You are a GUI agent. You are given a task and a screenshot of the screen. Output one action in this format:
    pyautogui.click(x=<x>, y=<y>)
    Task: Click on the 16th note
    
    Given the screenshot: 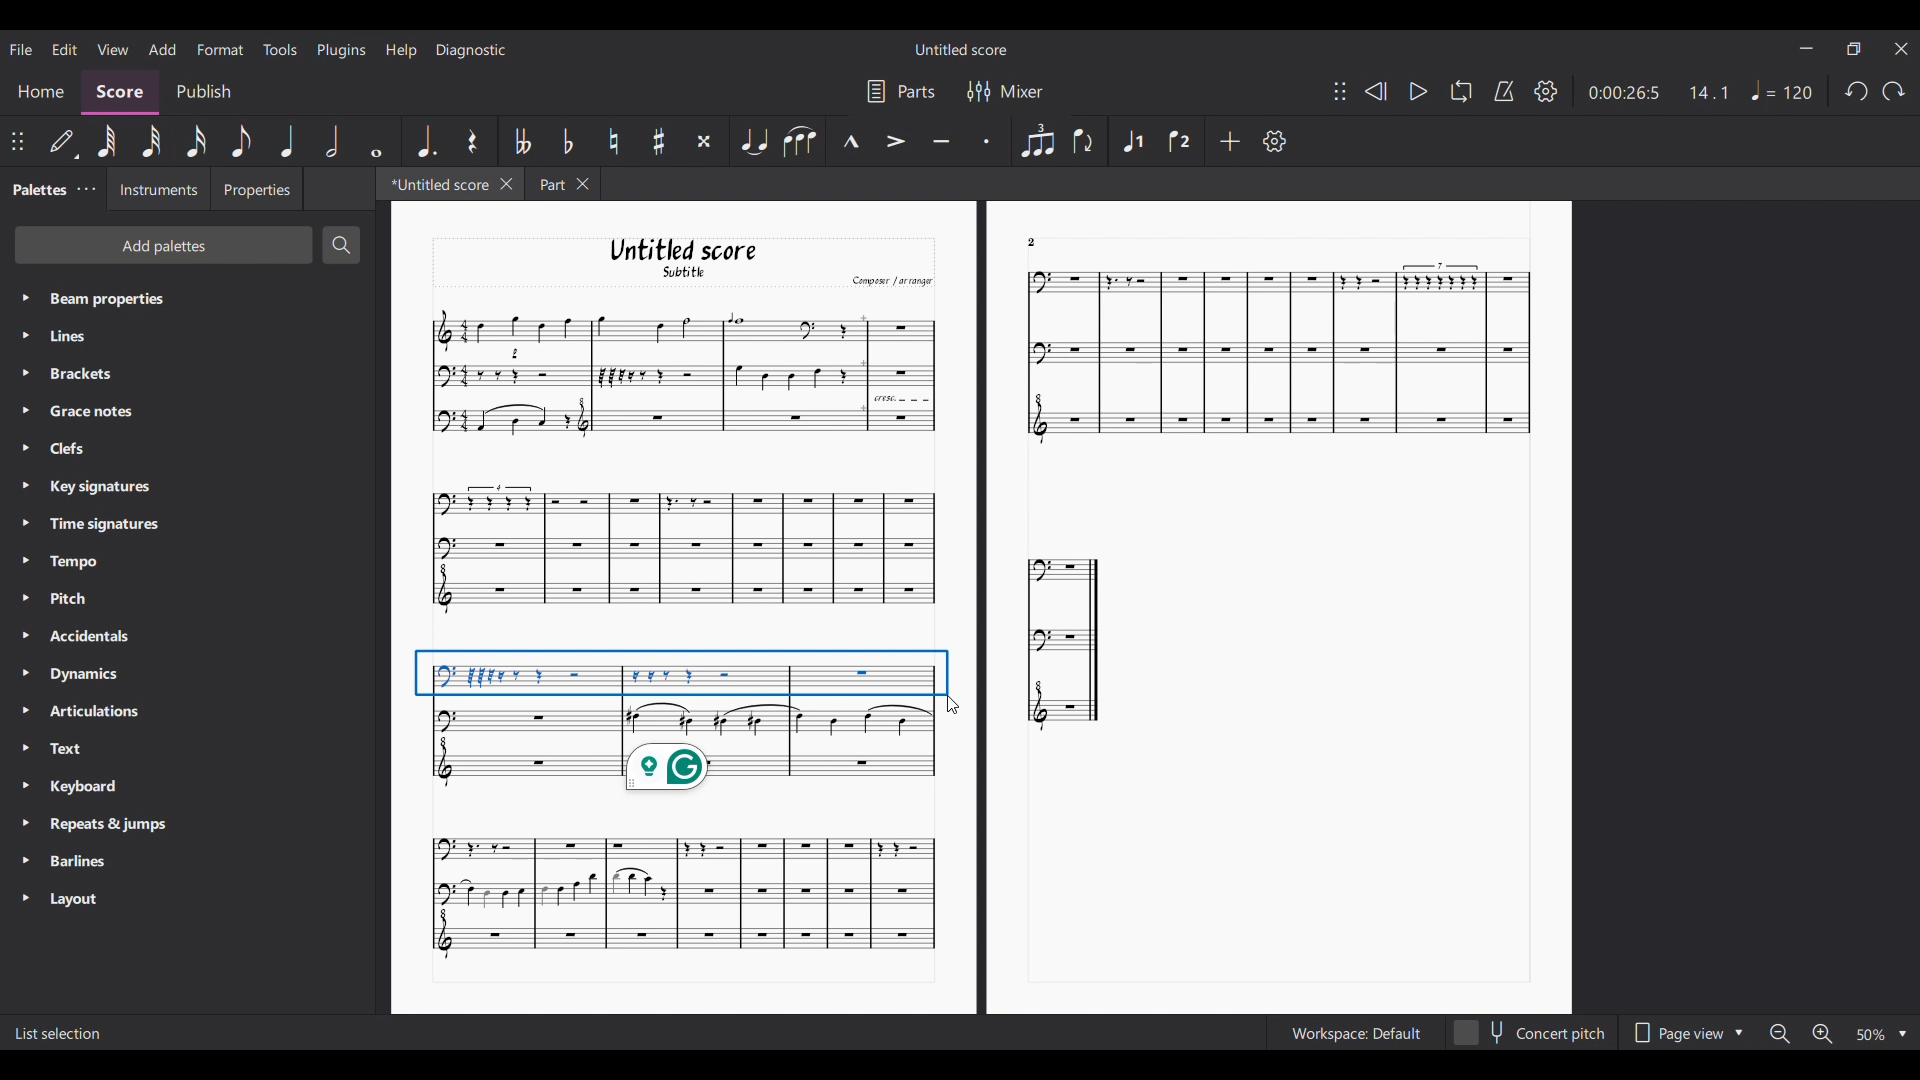 What is the action you would take?
    pyautogui.click(x=196, y=141)
    